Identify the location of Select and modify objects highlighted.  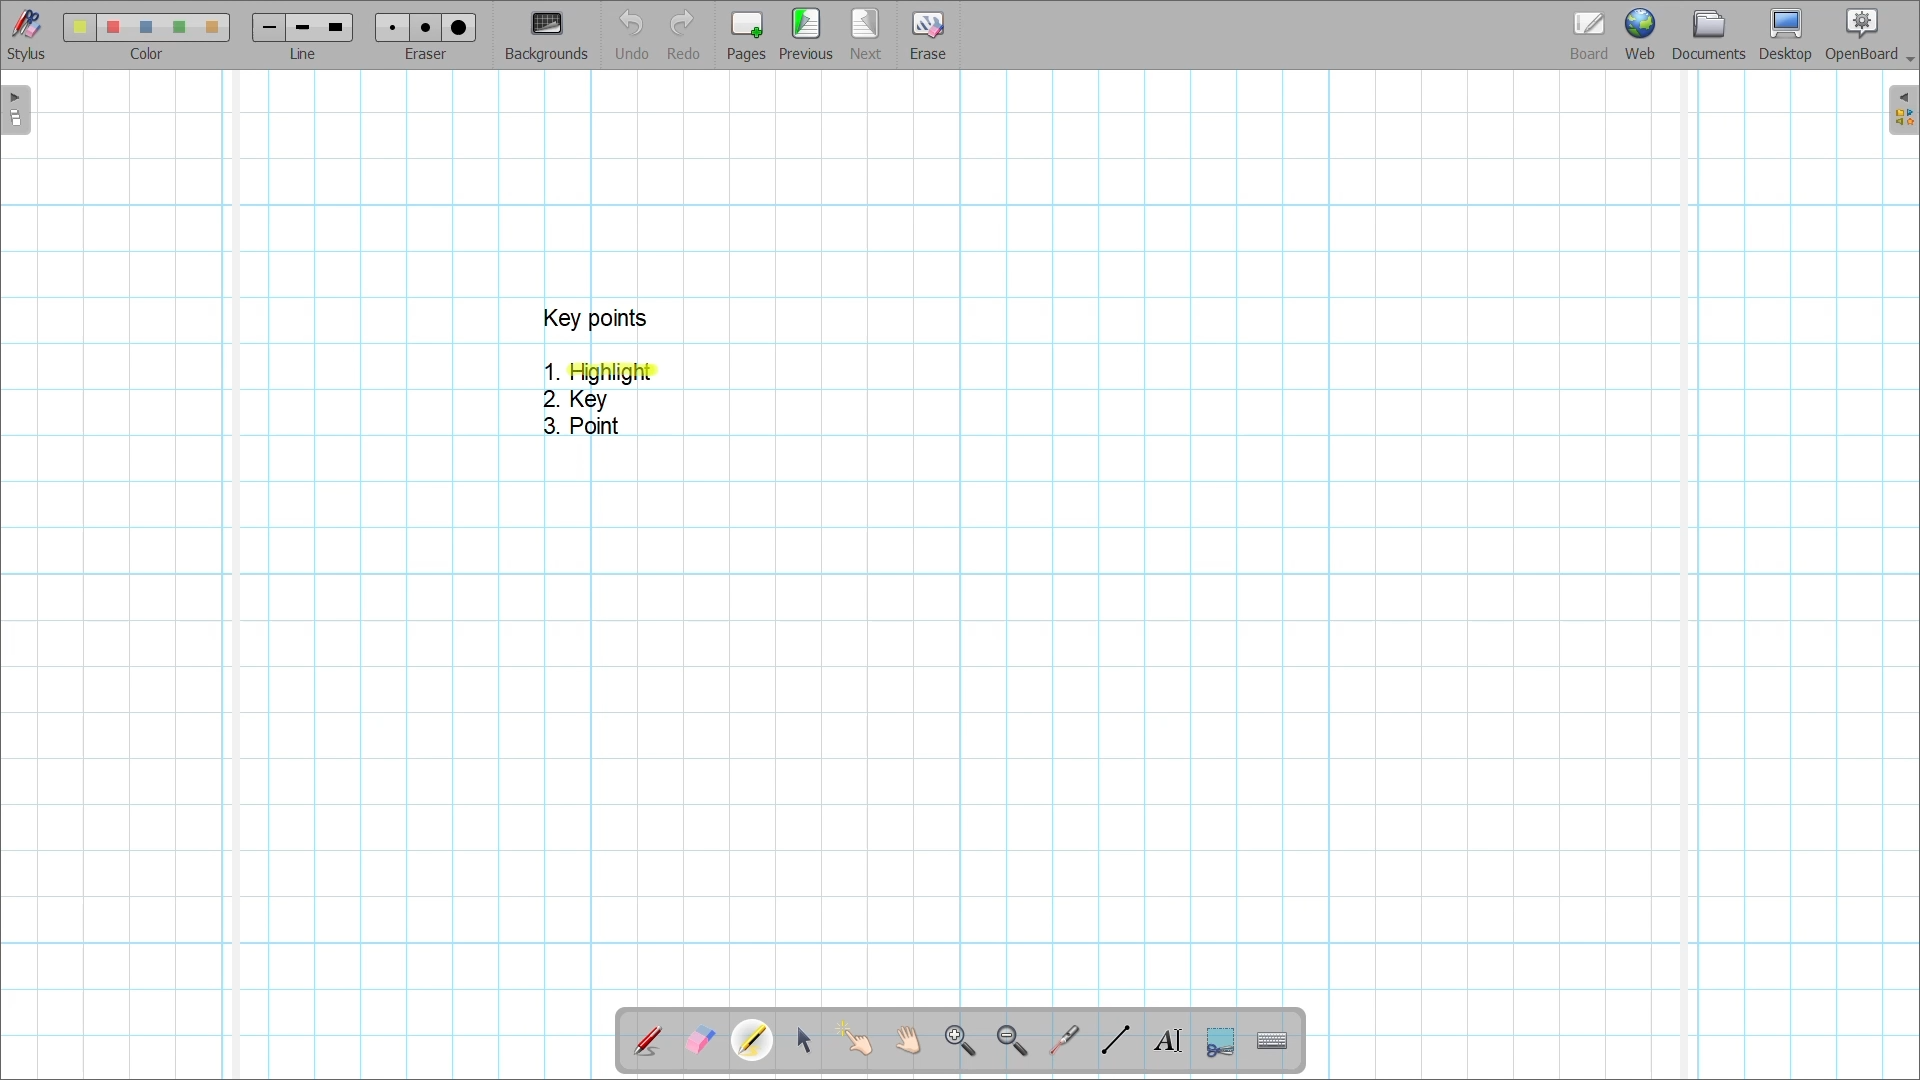
(803, 1041).